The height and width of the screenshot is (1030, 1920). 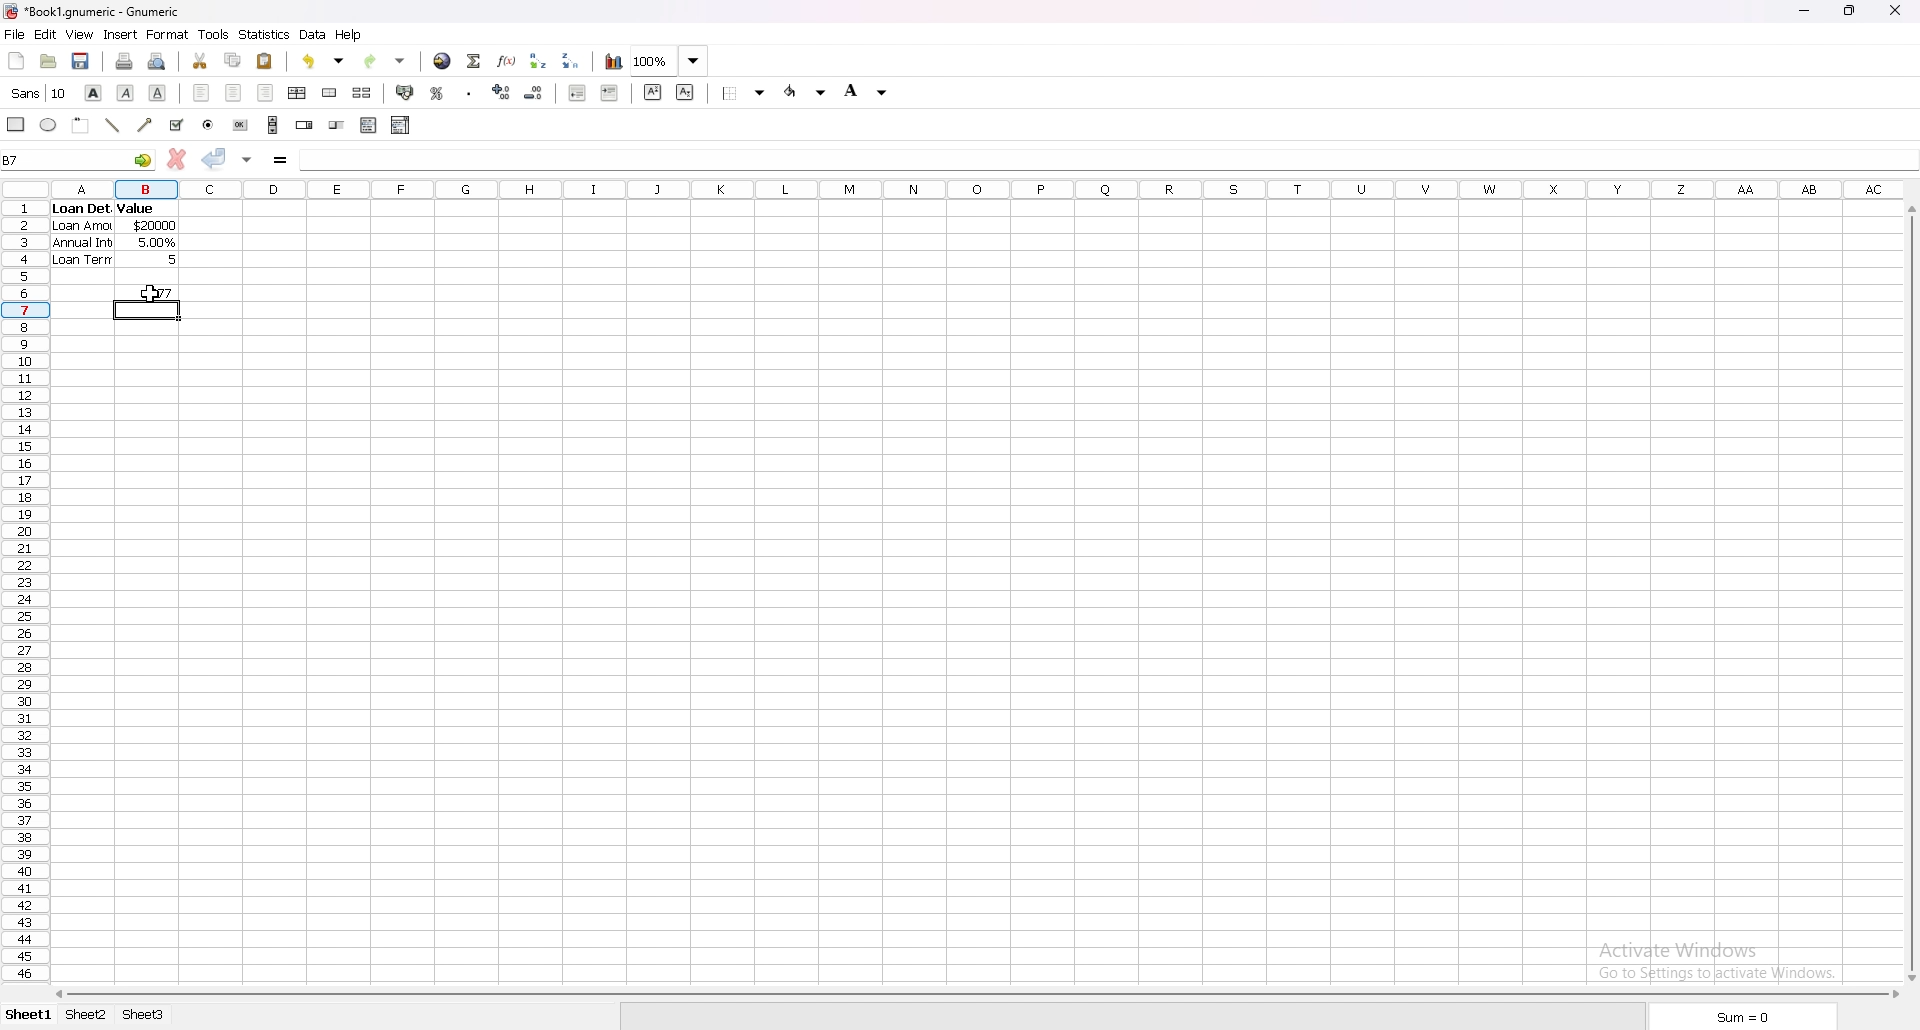 What do you see at coordinates (266, 92) in the screenshot?
I see `right align` at bounding box center [266, 92].